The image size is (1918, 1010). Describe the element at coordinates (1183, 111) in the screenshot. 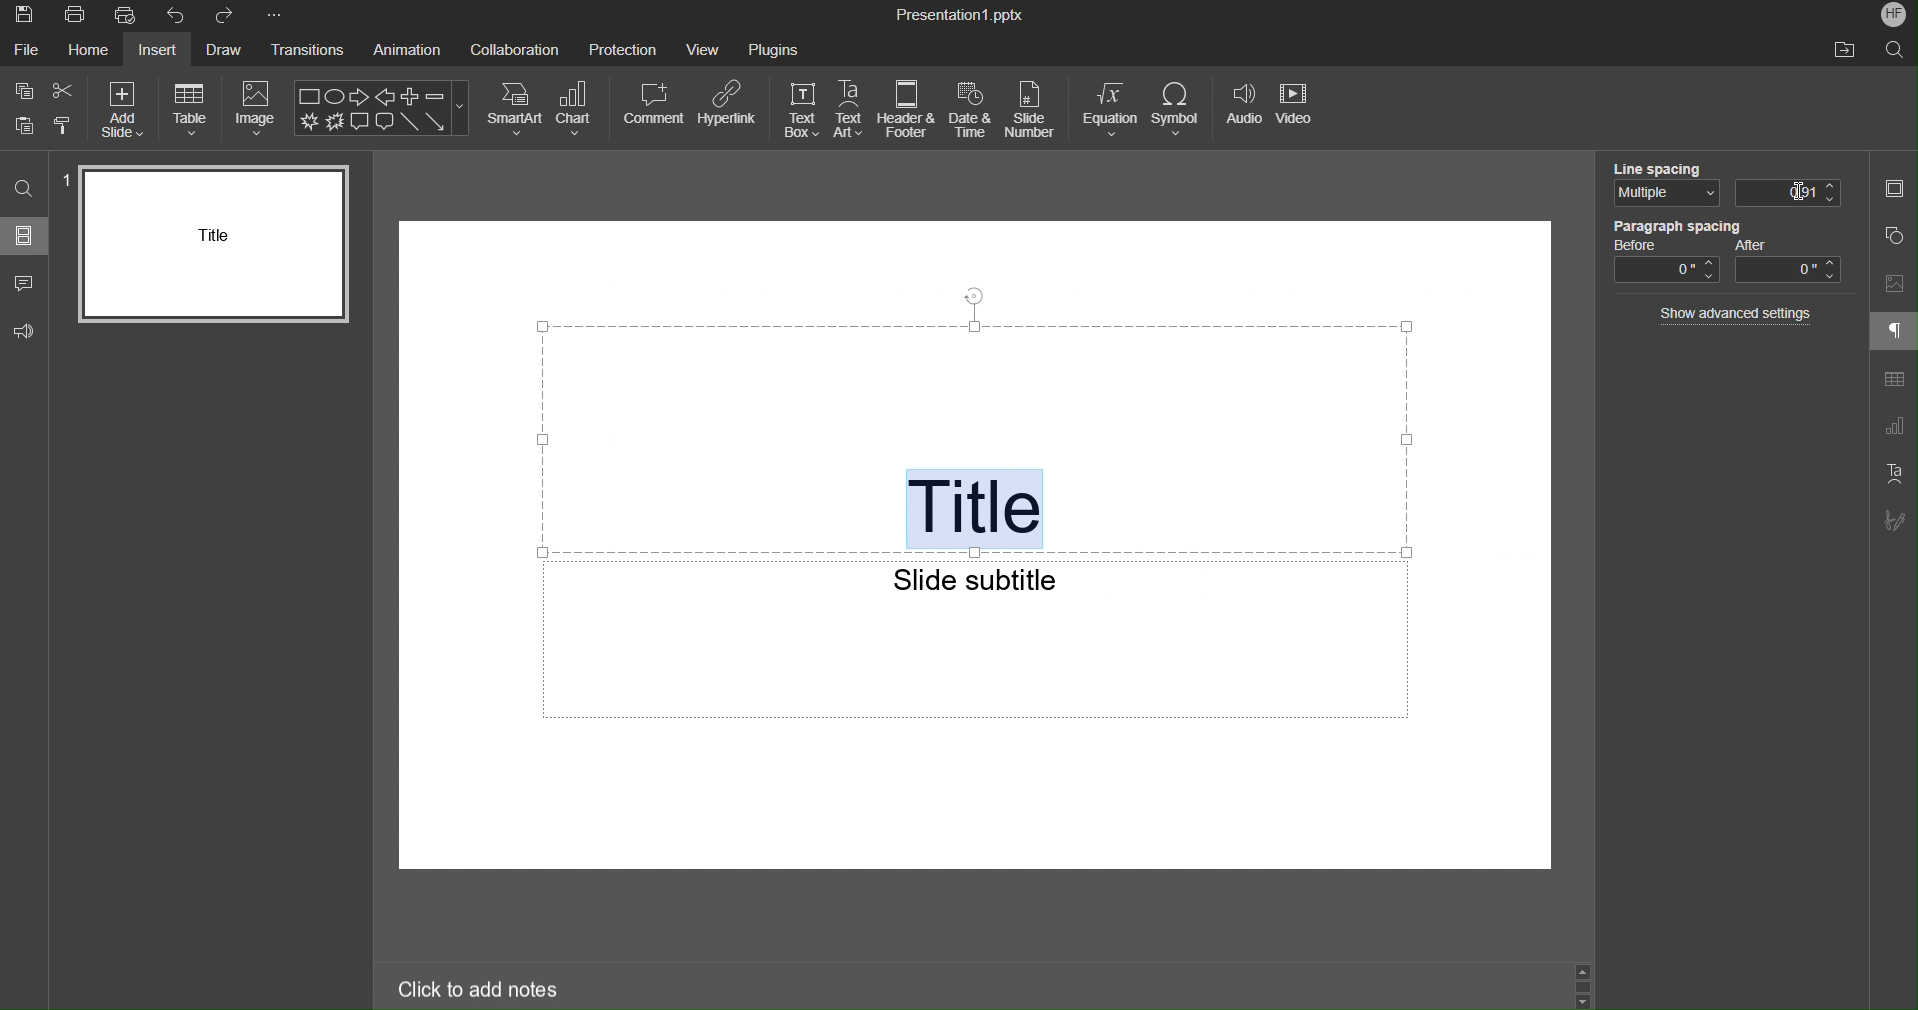

I see `Symbol` at that location.